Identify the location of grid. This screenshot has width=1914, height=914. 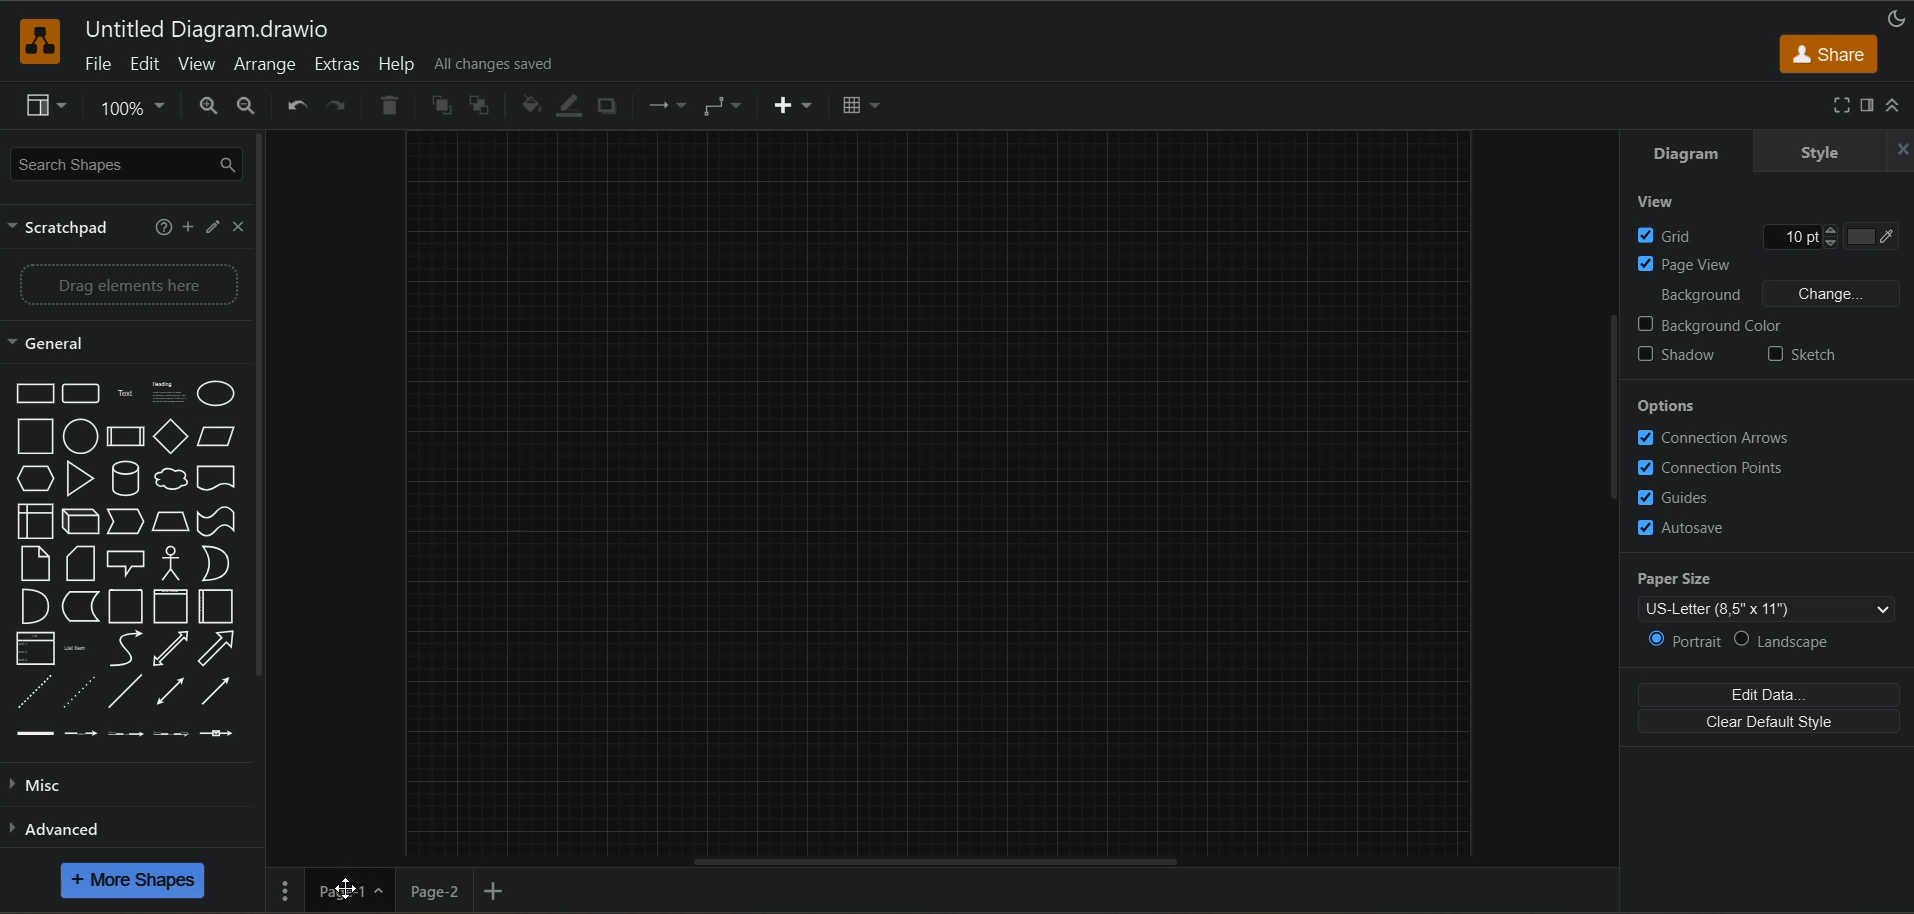
(1673, 234).